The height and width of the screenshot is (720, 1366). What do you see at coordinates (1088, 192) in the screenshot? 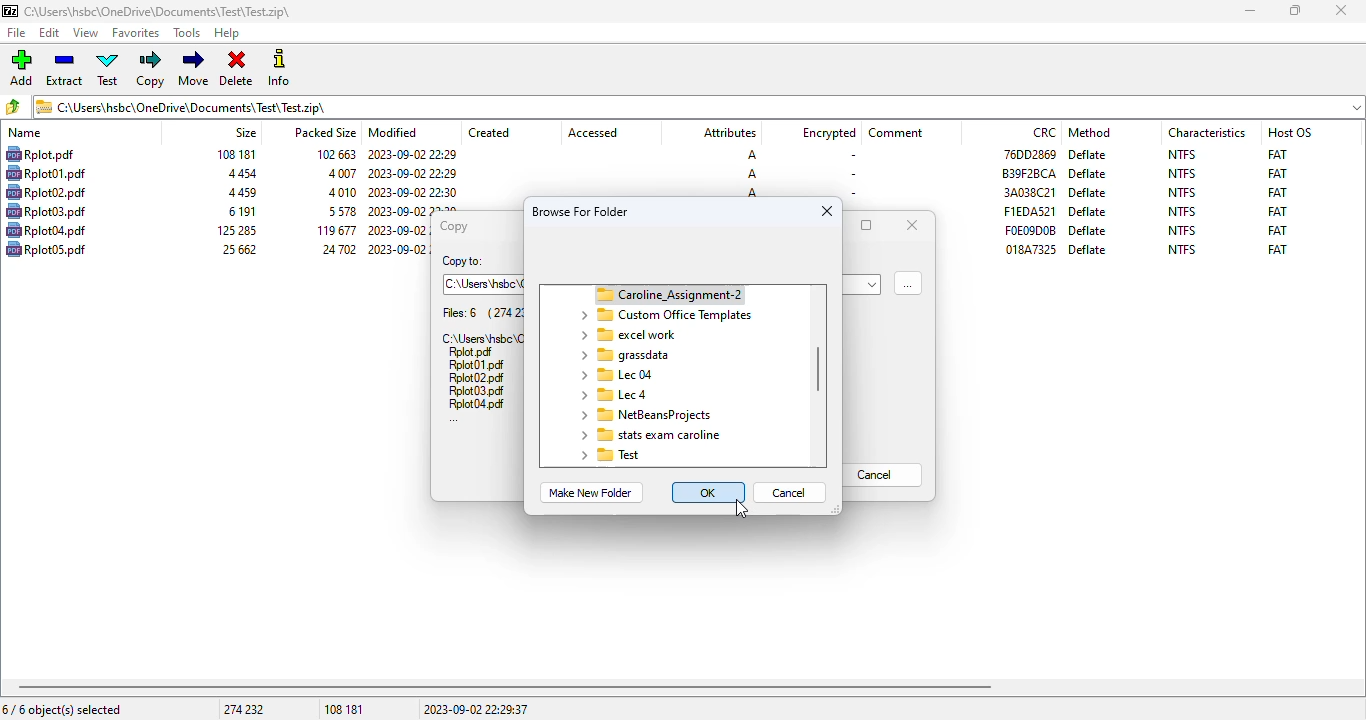
I see `deflate` at bounding box center [1088, 192].